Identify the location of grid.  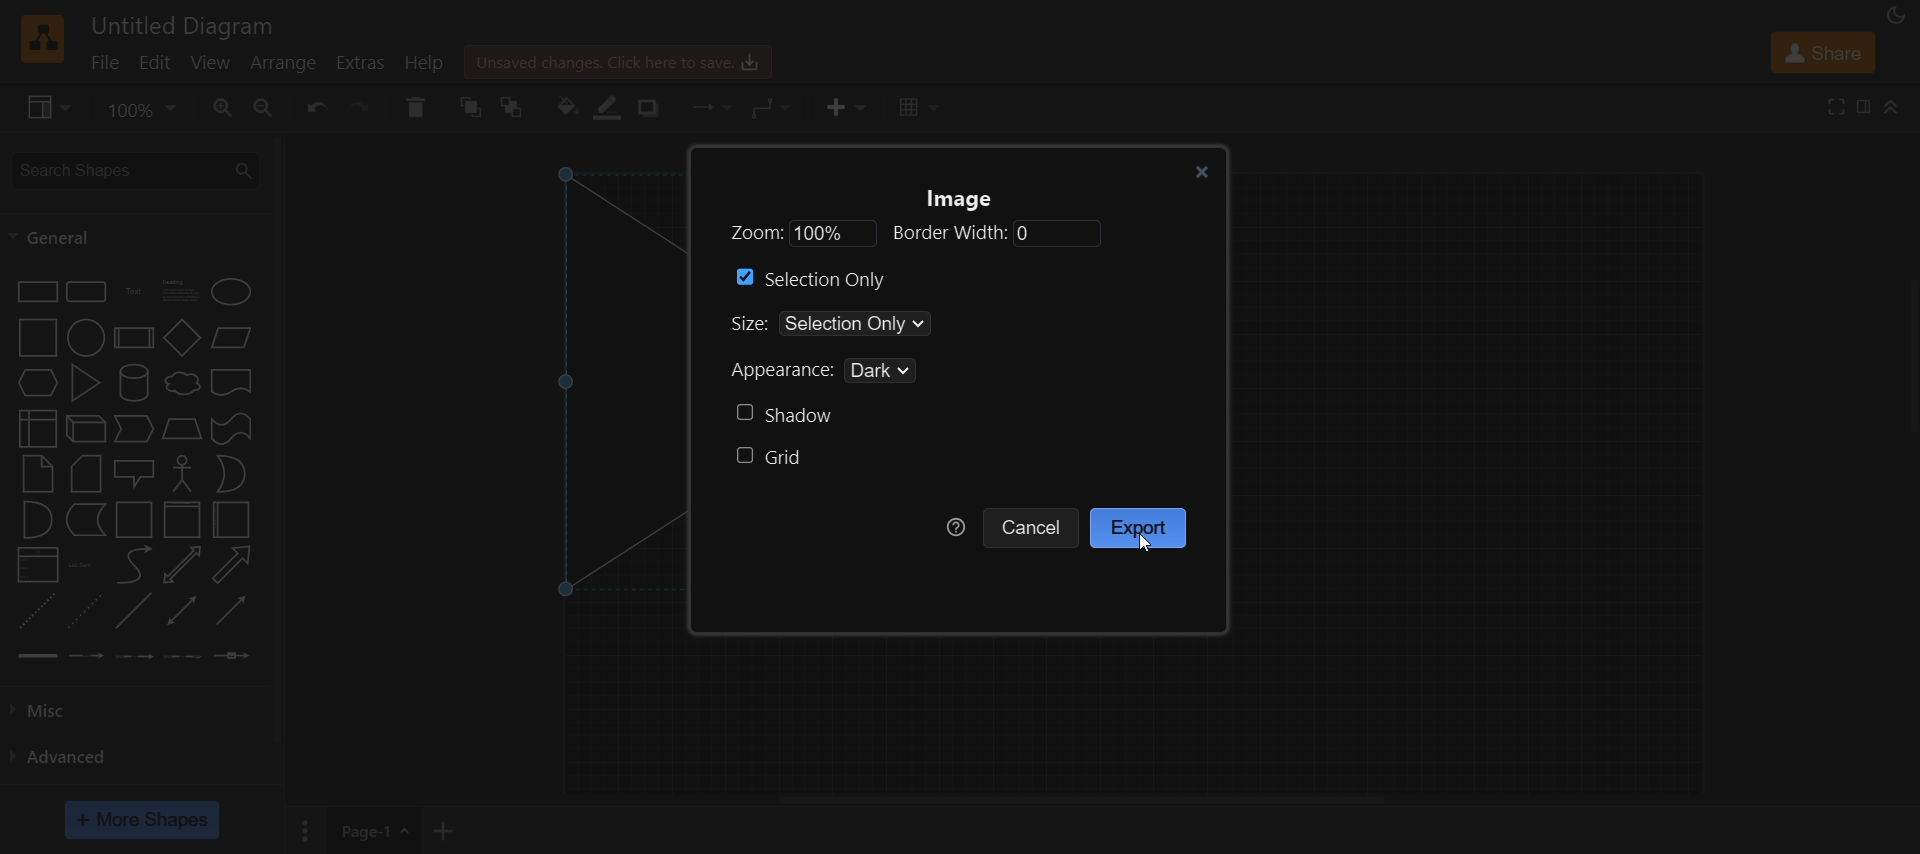
(771, 460).